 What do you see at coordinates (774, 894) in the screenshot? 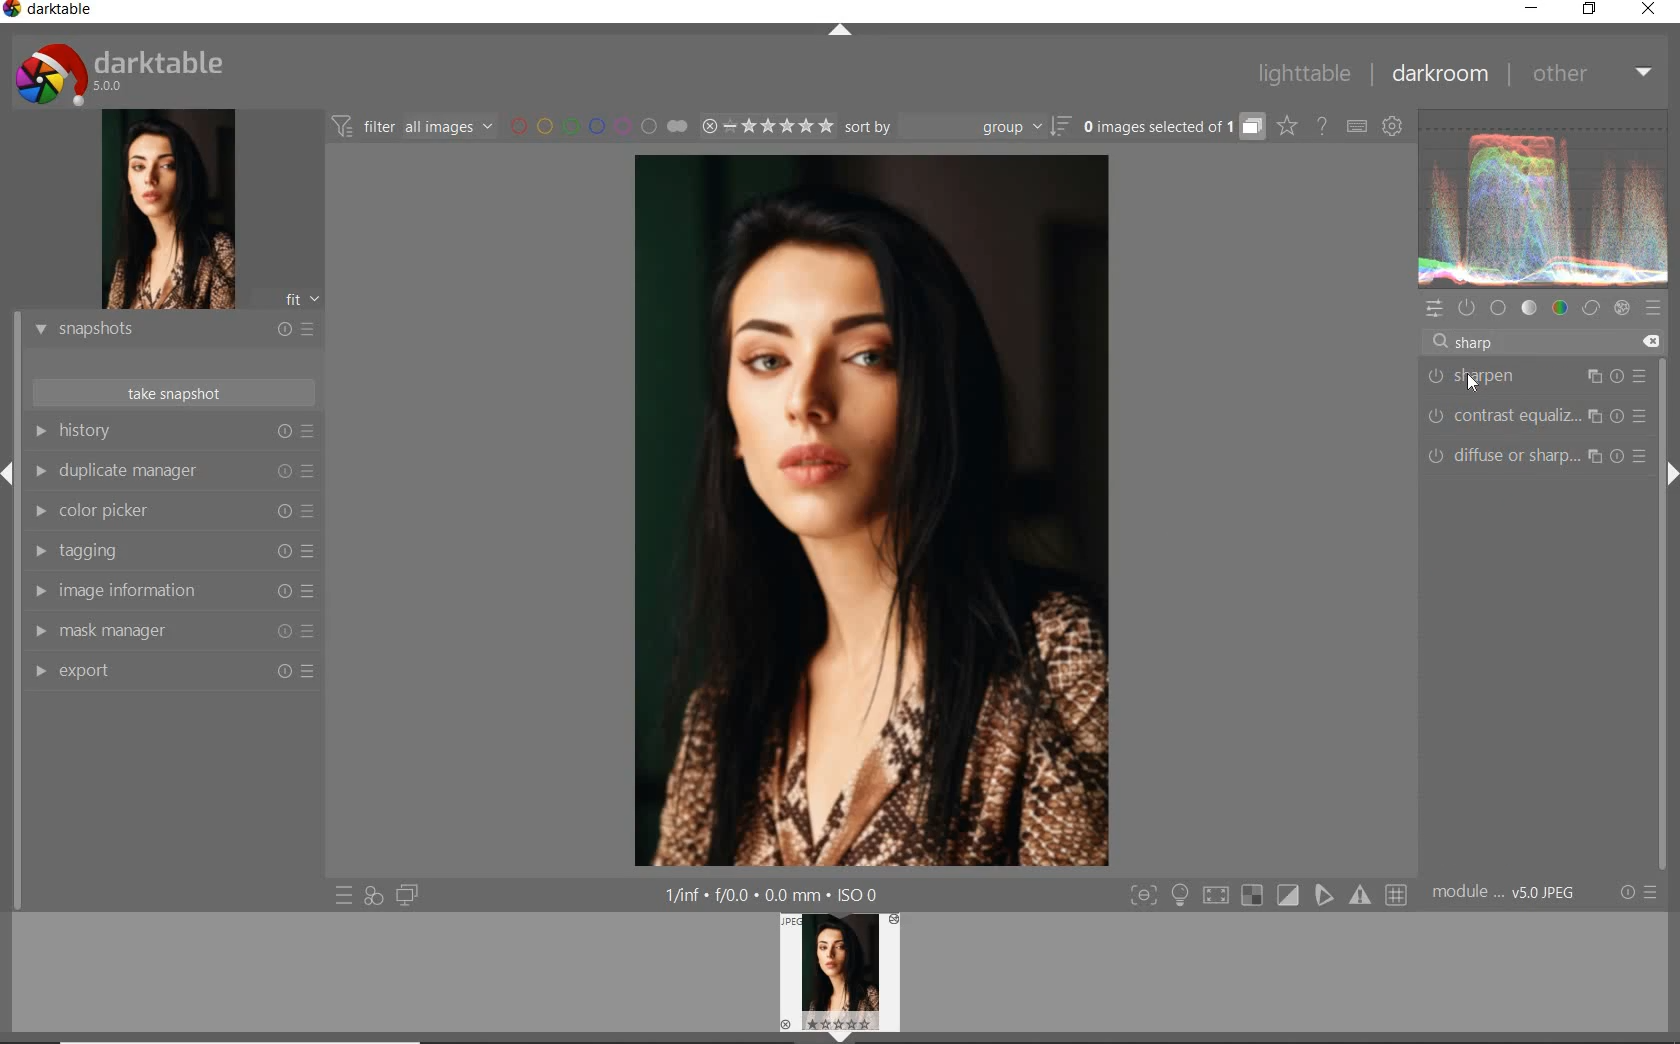
I see `1/inf*f/0.0 mm*ISO 0` at bounding box center [774, 894].